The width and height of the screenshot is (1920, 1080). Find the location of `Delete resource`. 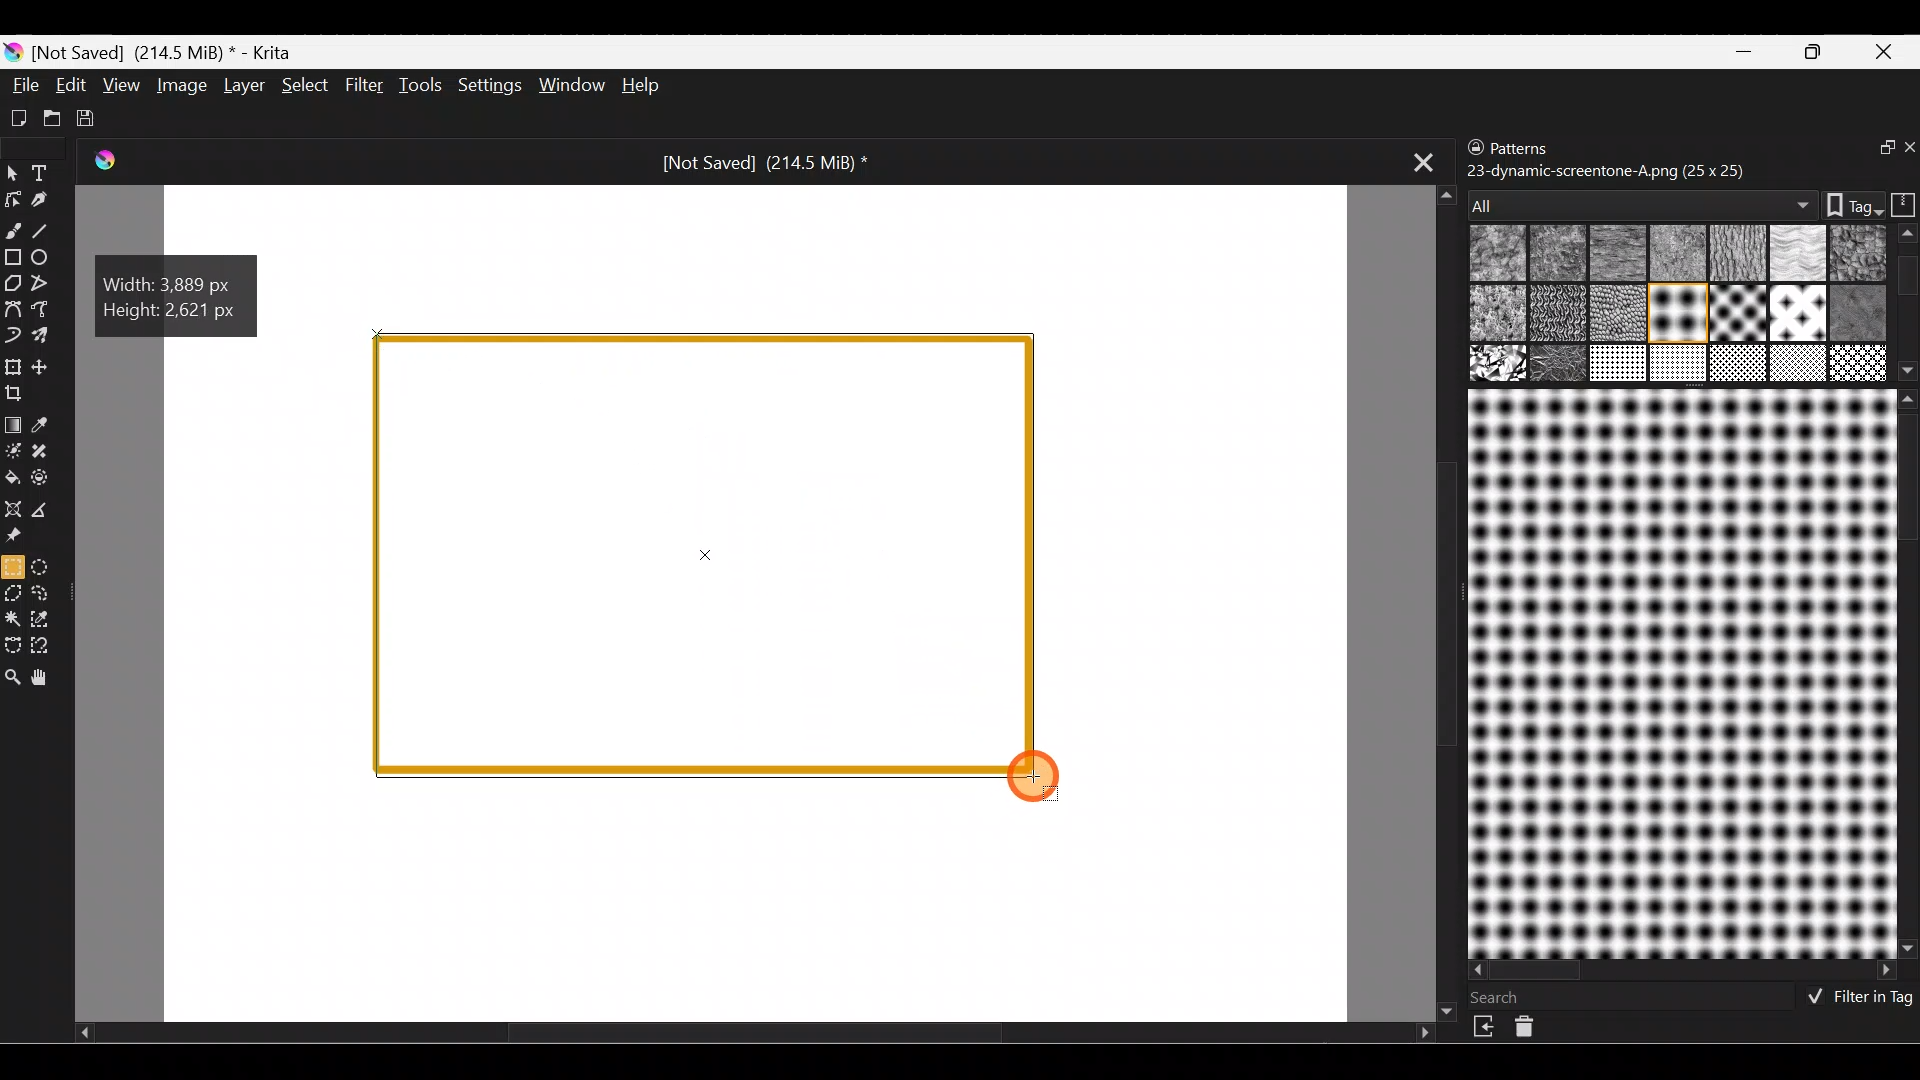

Delete resource is located at coordinates (1535, 1031).